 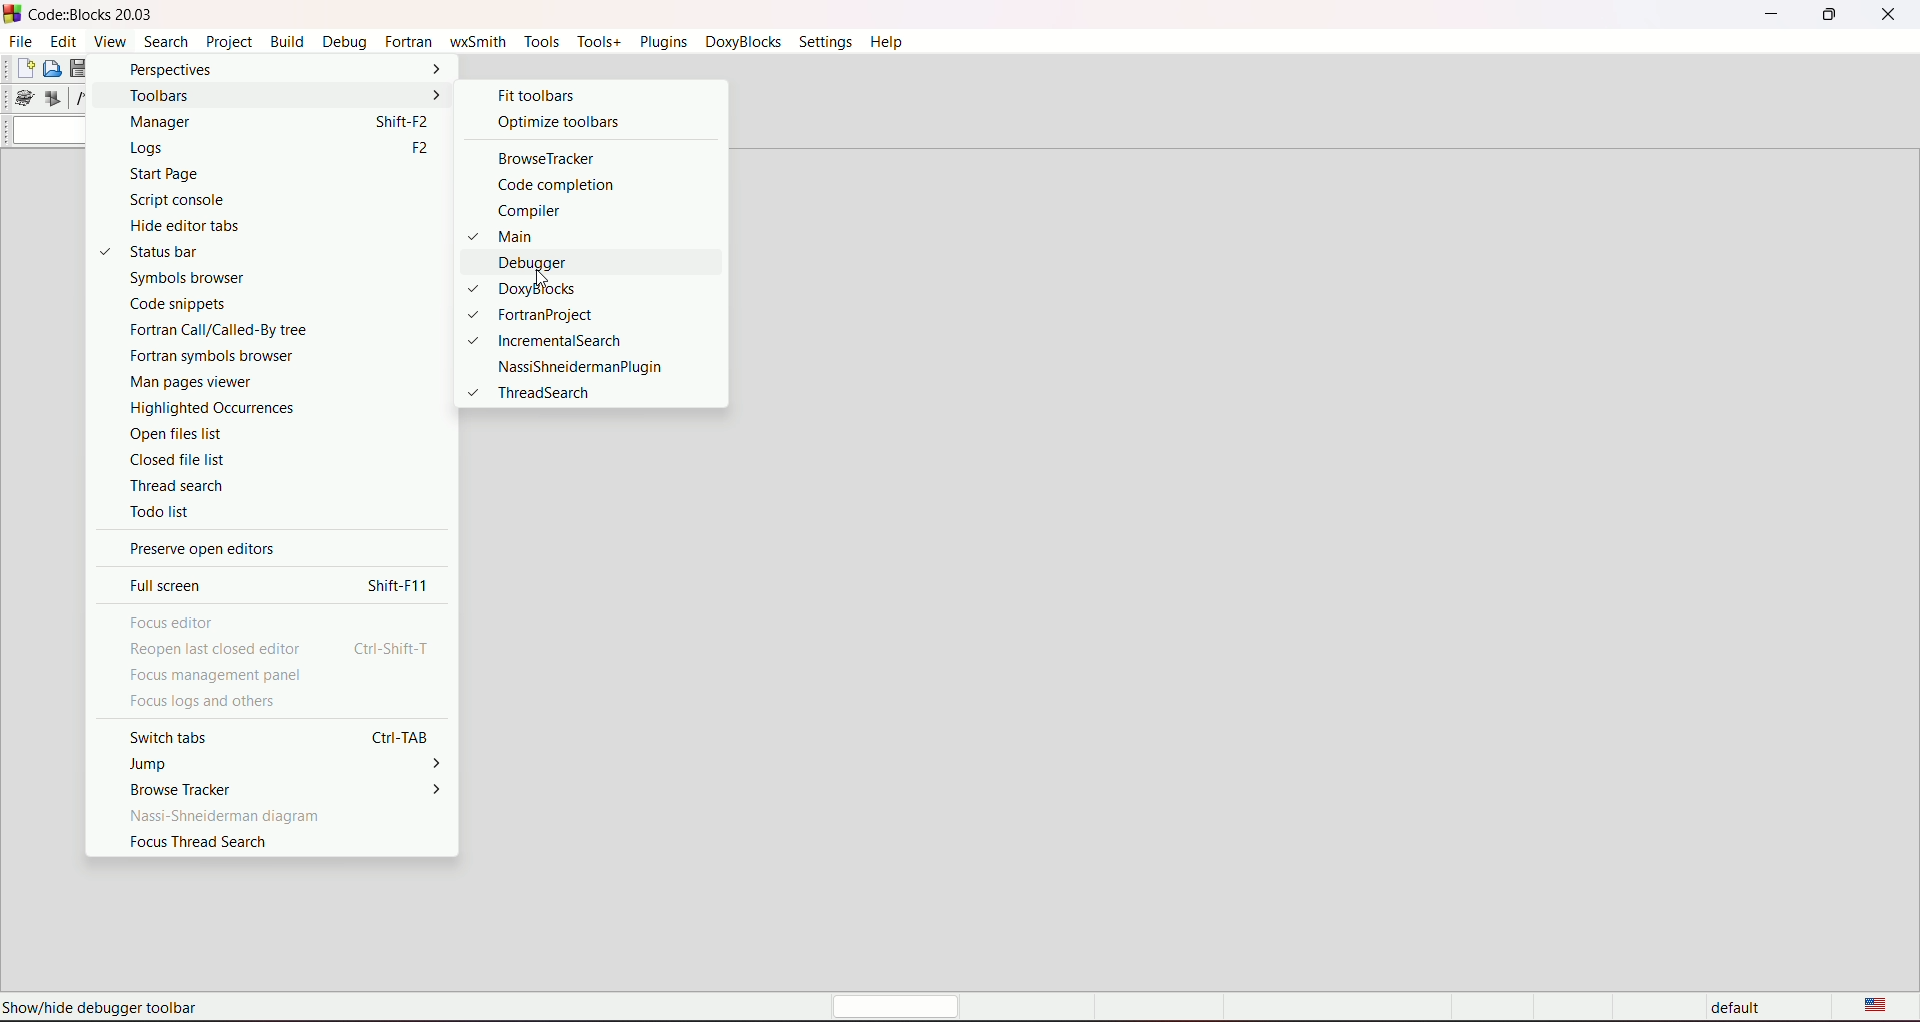 I want to click on build, so click(x=285, y=42).